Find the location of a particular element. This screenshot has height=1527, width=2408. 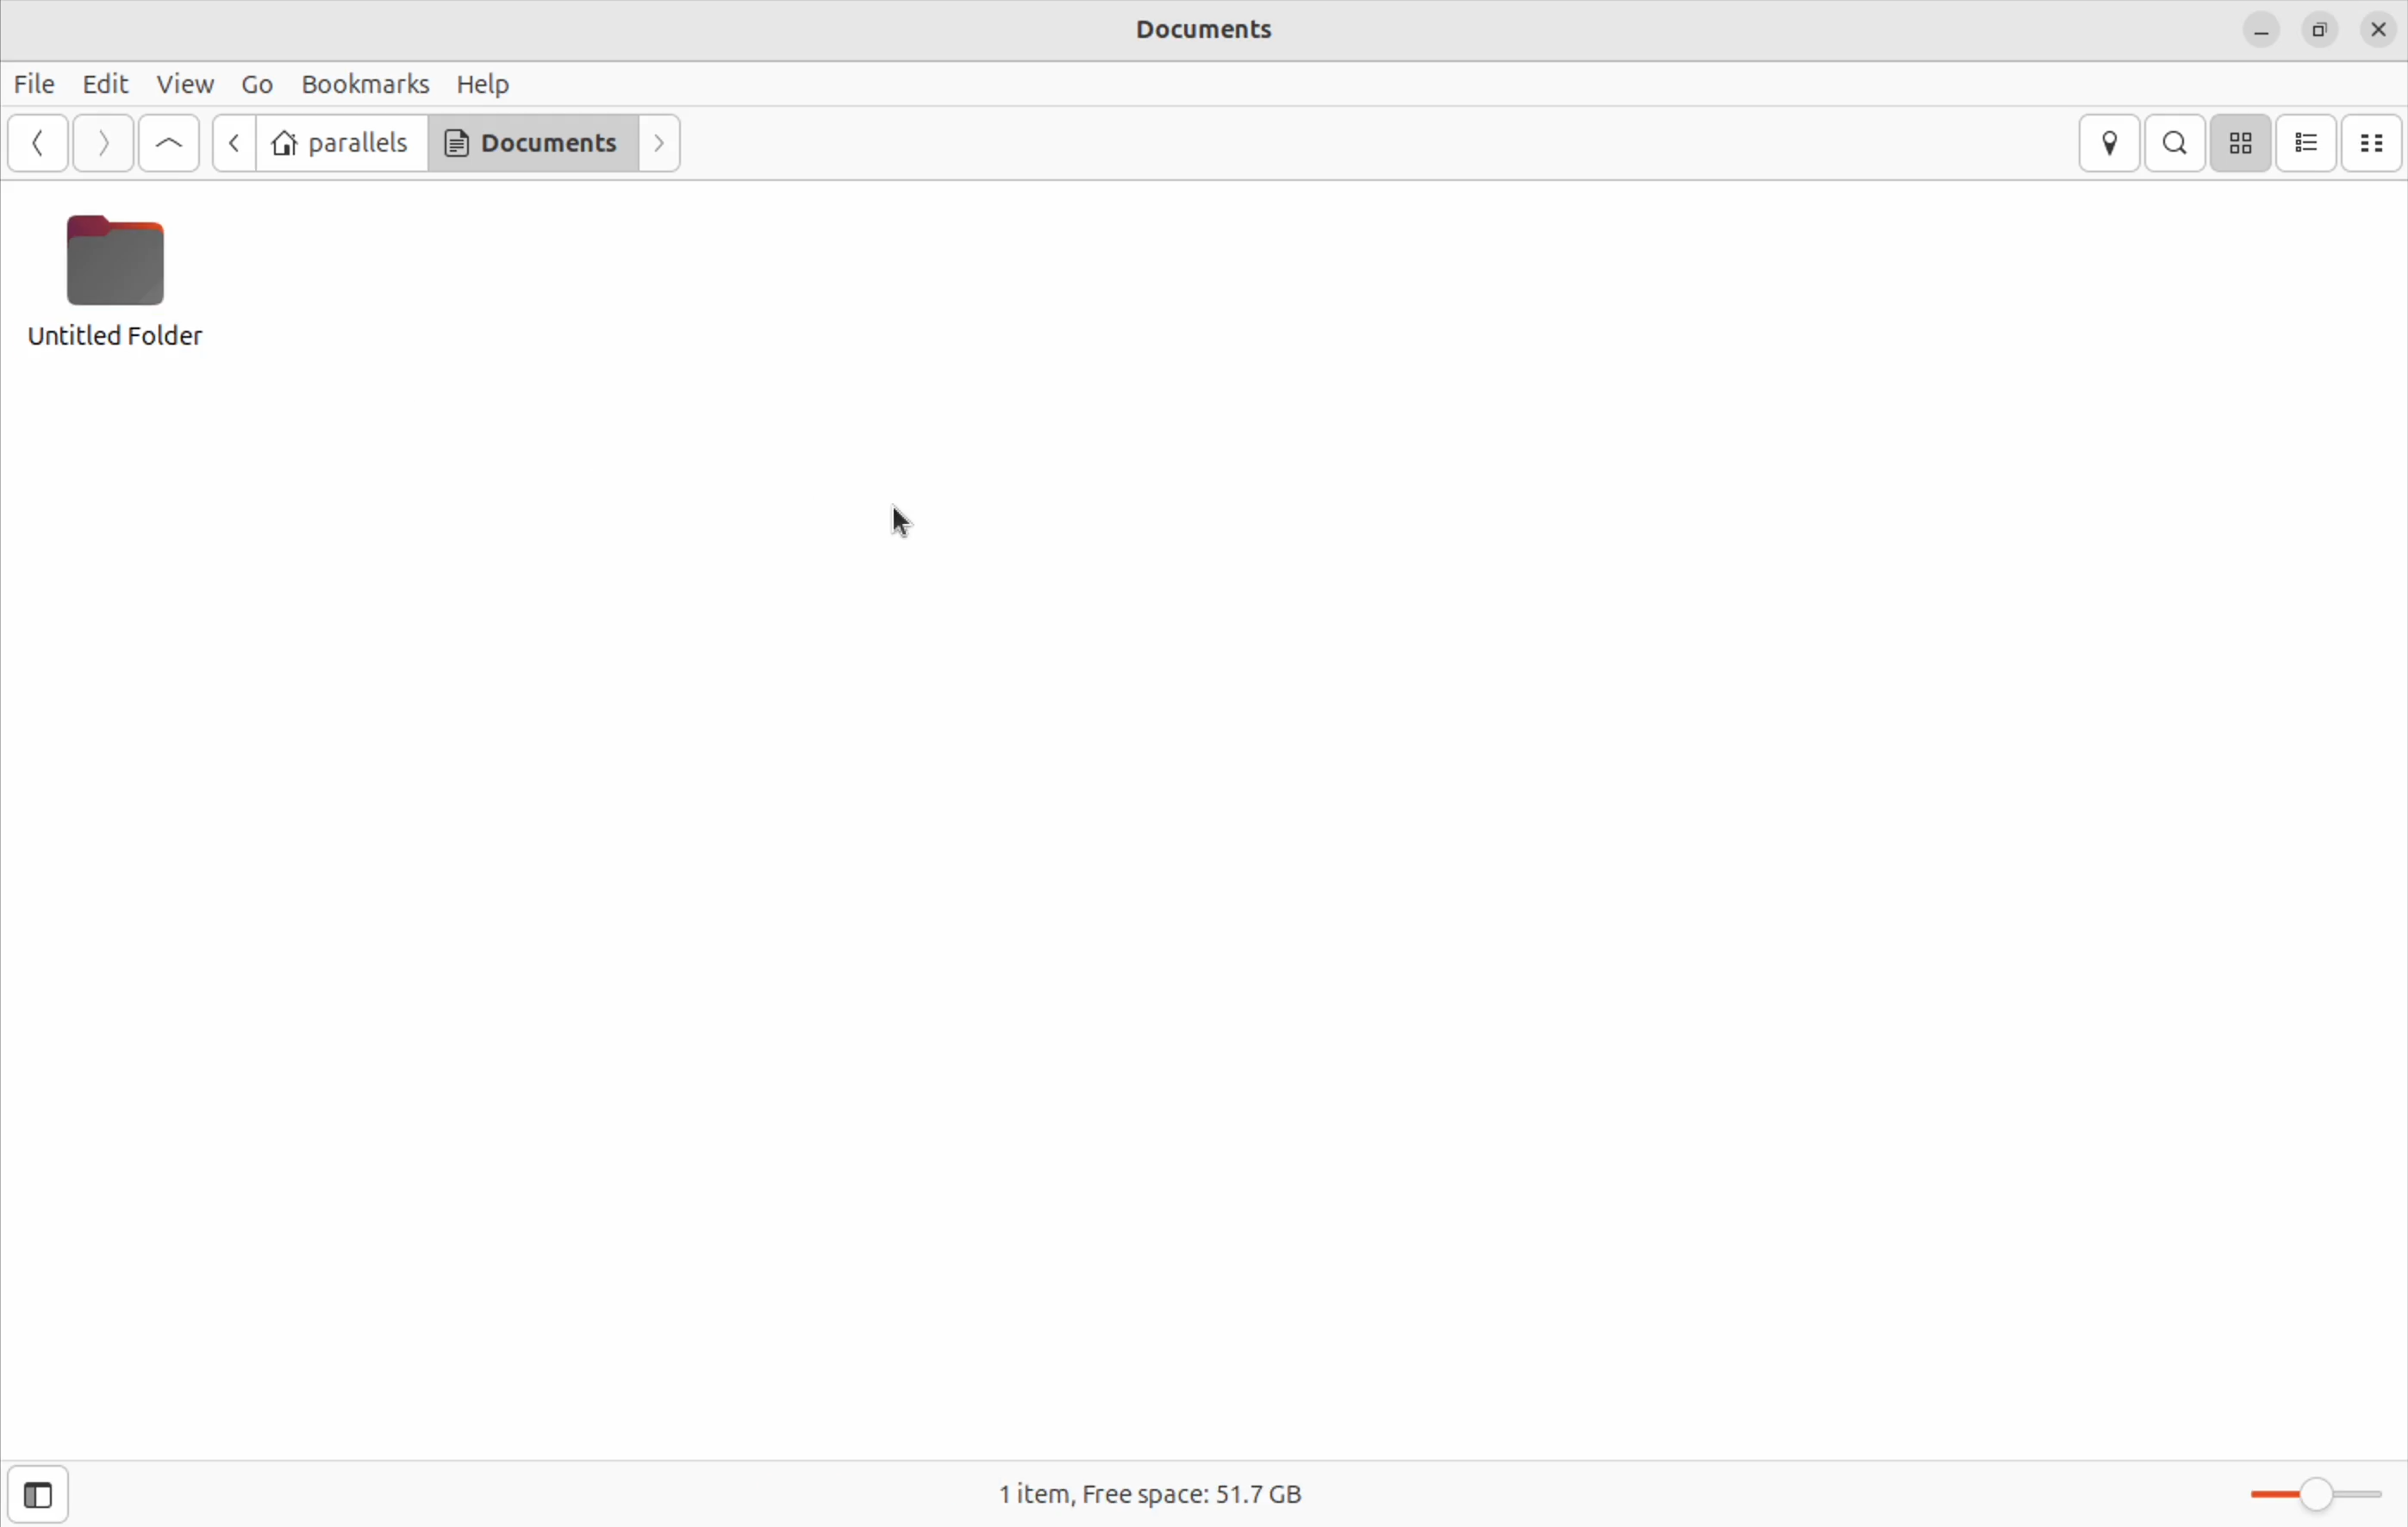

Back is located at coordinates (38, 144).